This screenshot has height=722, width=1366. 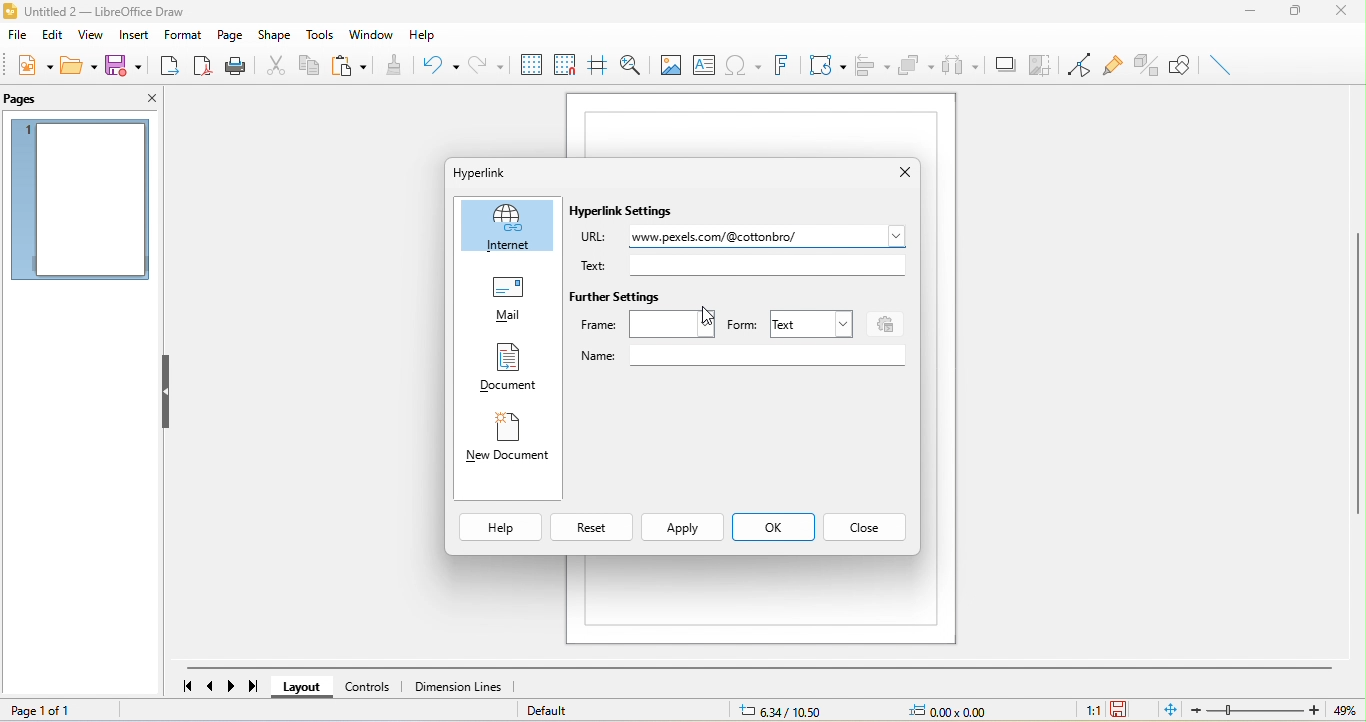 I want to click on paste, so click(x=355, y=65).